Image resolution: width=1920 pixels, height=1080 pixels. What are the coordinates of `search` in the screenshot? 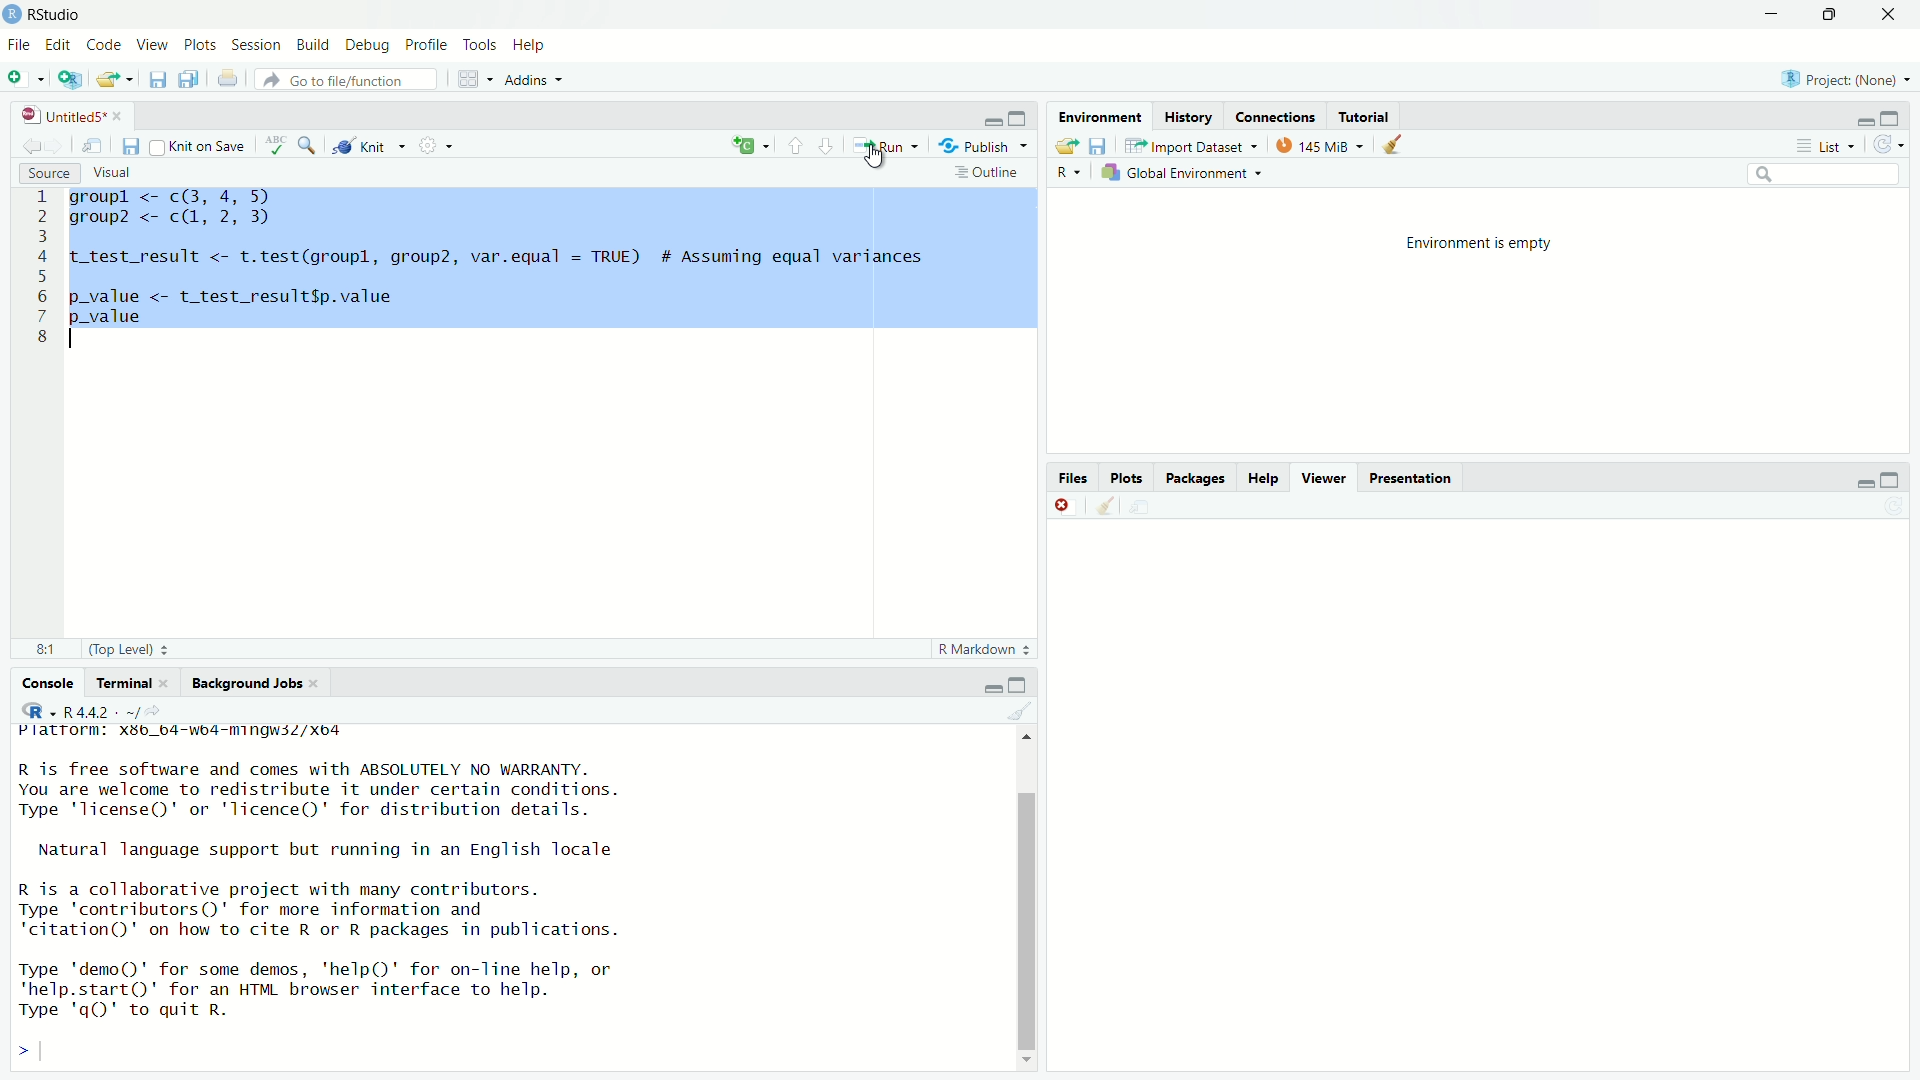 It's located at (307, 143).